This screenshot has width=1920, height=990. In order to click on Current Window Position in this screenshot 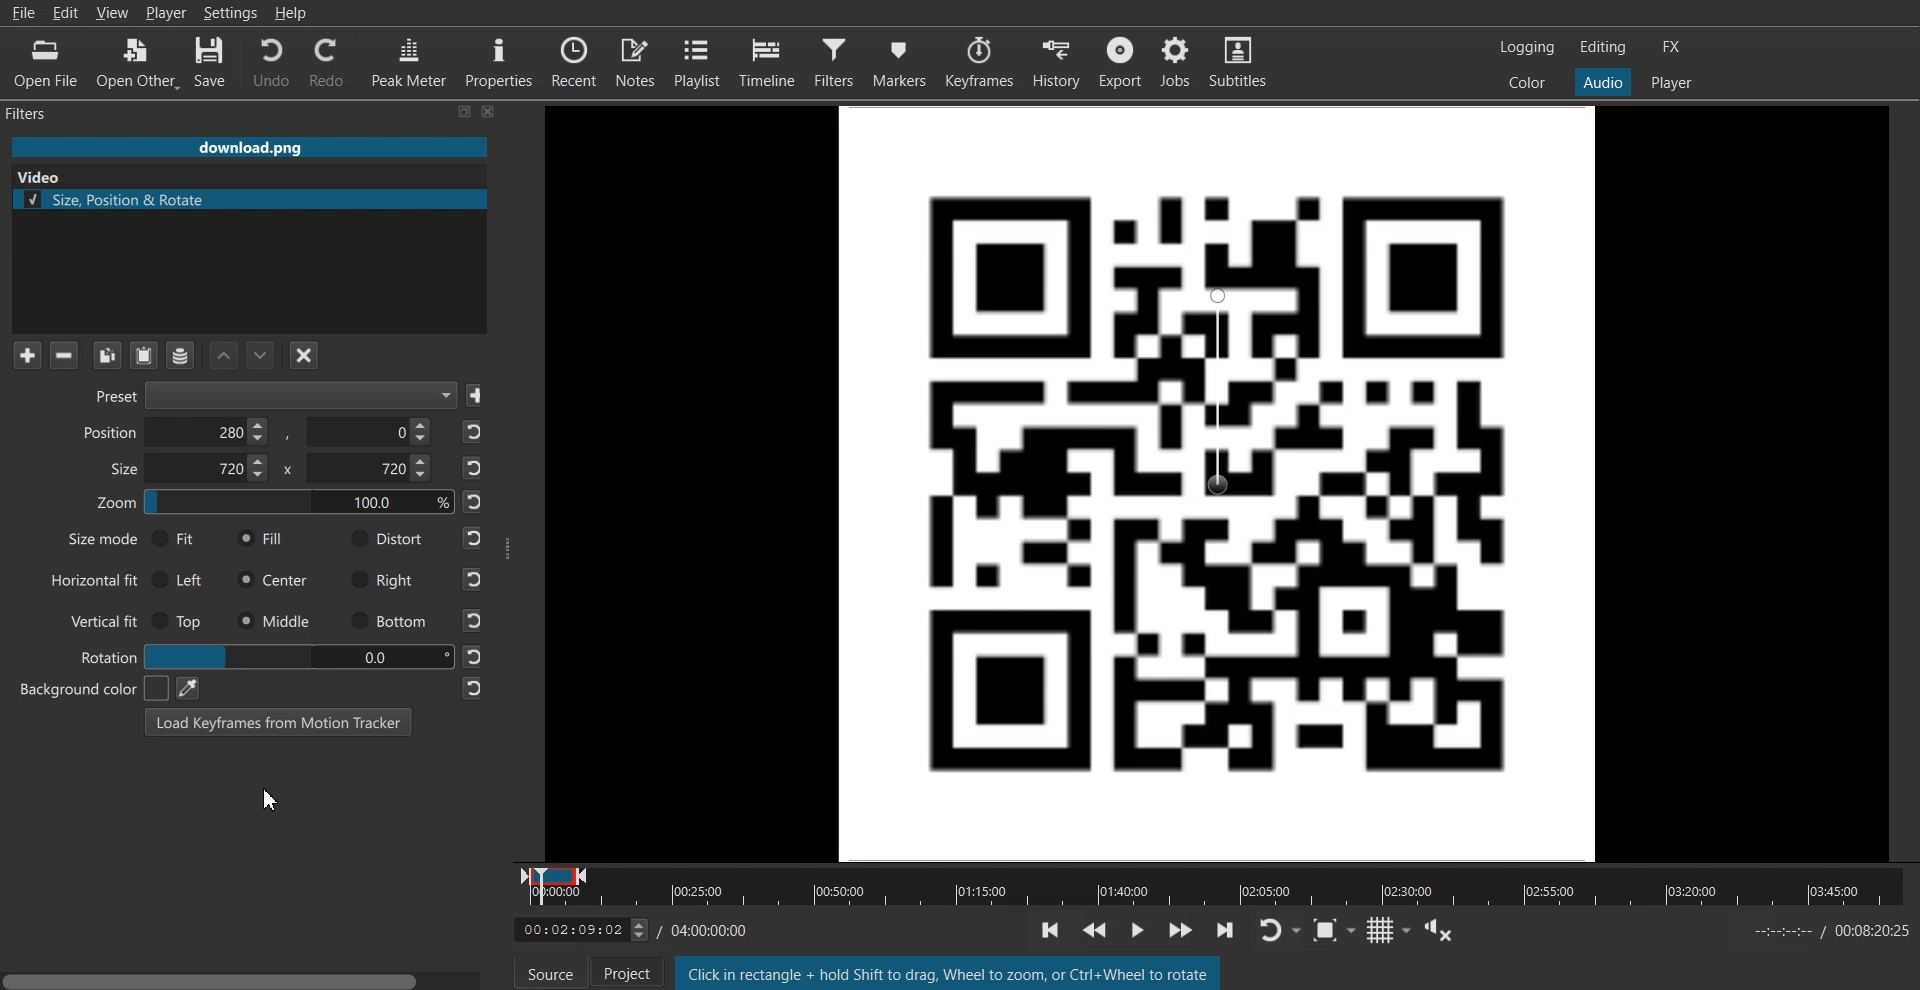, I will do `click(554, 871)`.